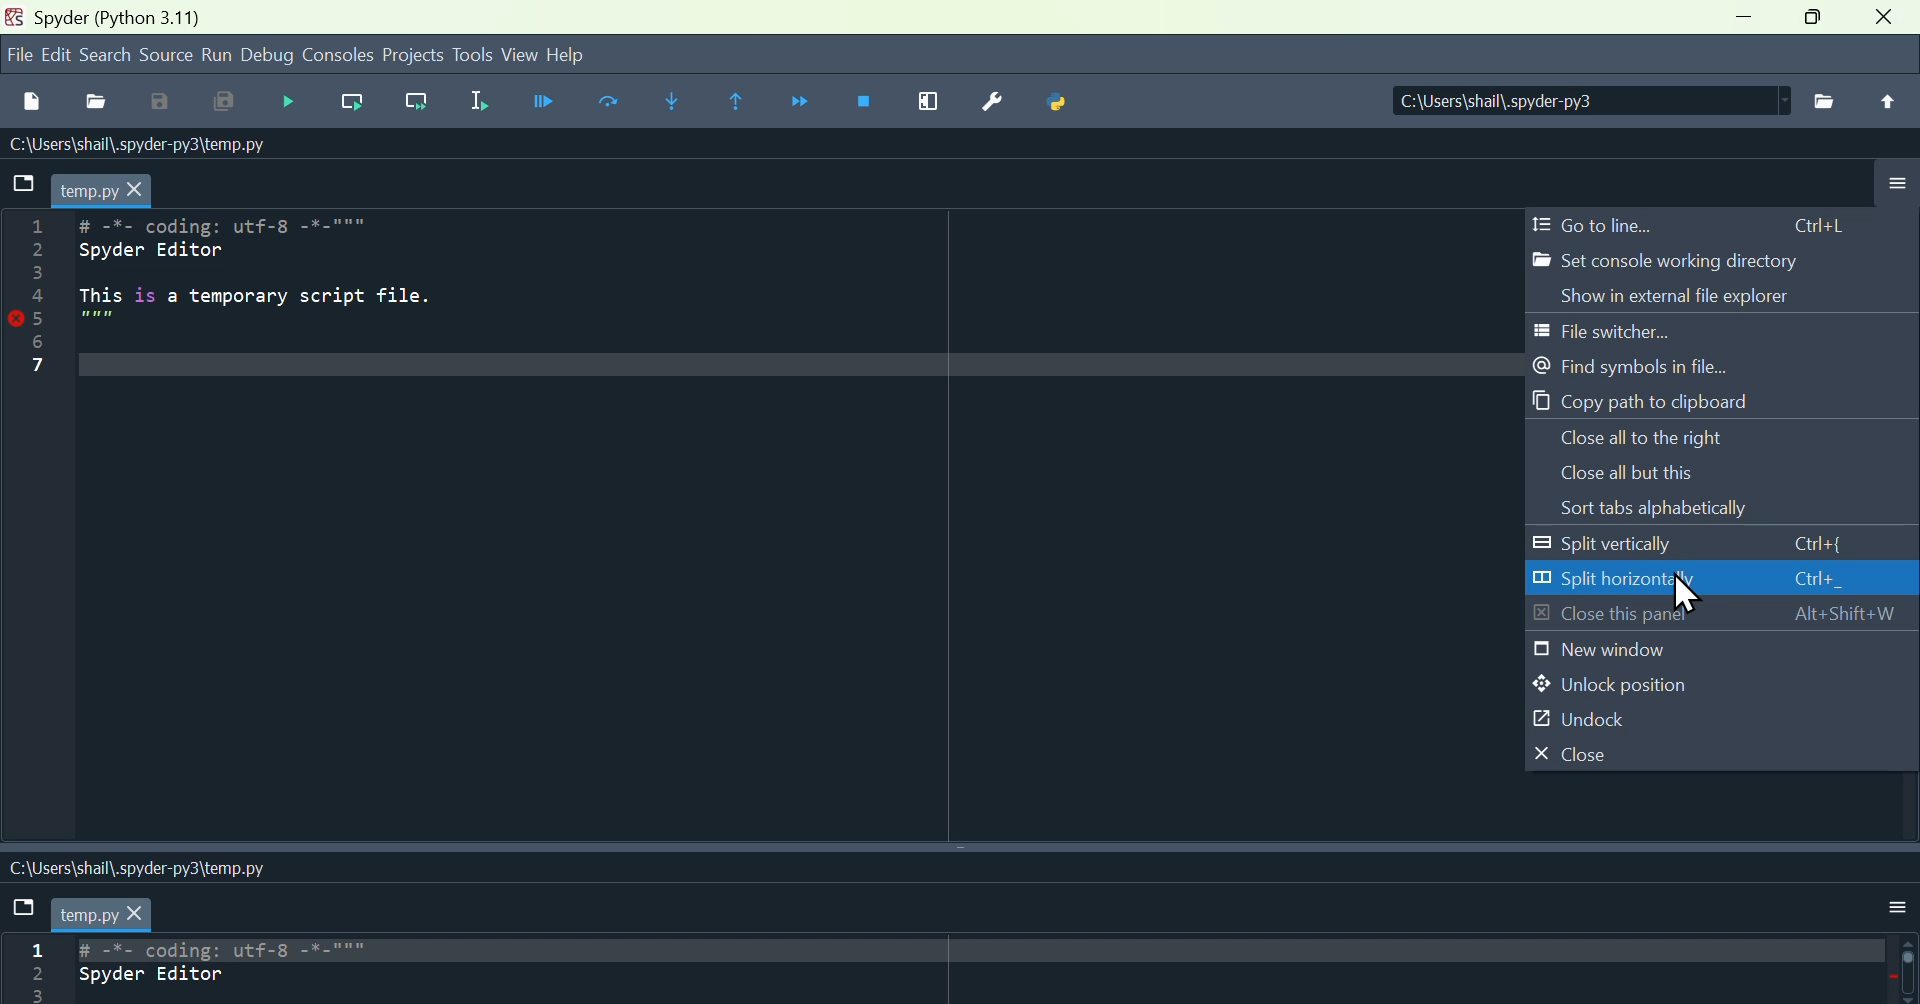 The height and width of the screenshot is (1004, 1920). Describe the element at coordinates (1724, 580) in the screenshot. I see `Split horizontally` at that location.